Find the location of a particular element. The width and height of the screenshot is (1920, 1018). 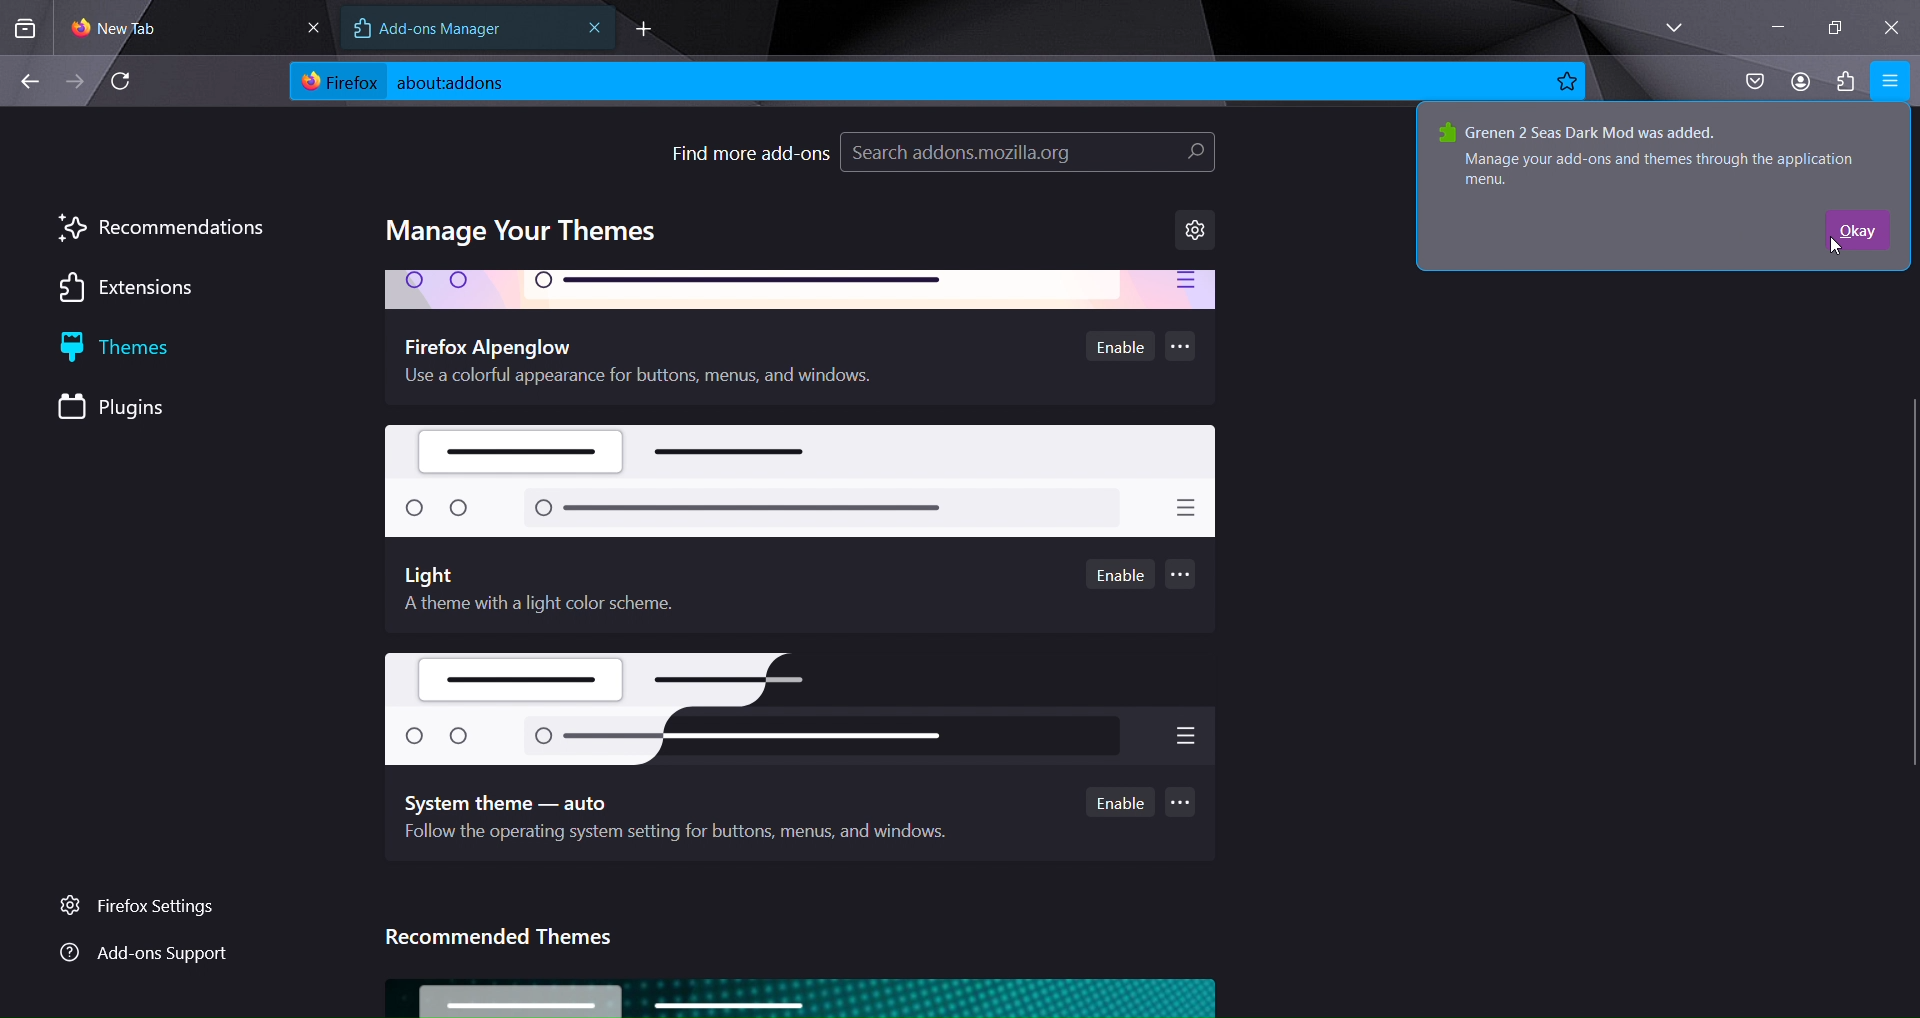

about:addons is located at coordinates (485, 82).